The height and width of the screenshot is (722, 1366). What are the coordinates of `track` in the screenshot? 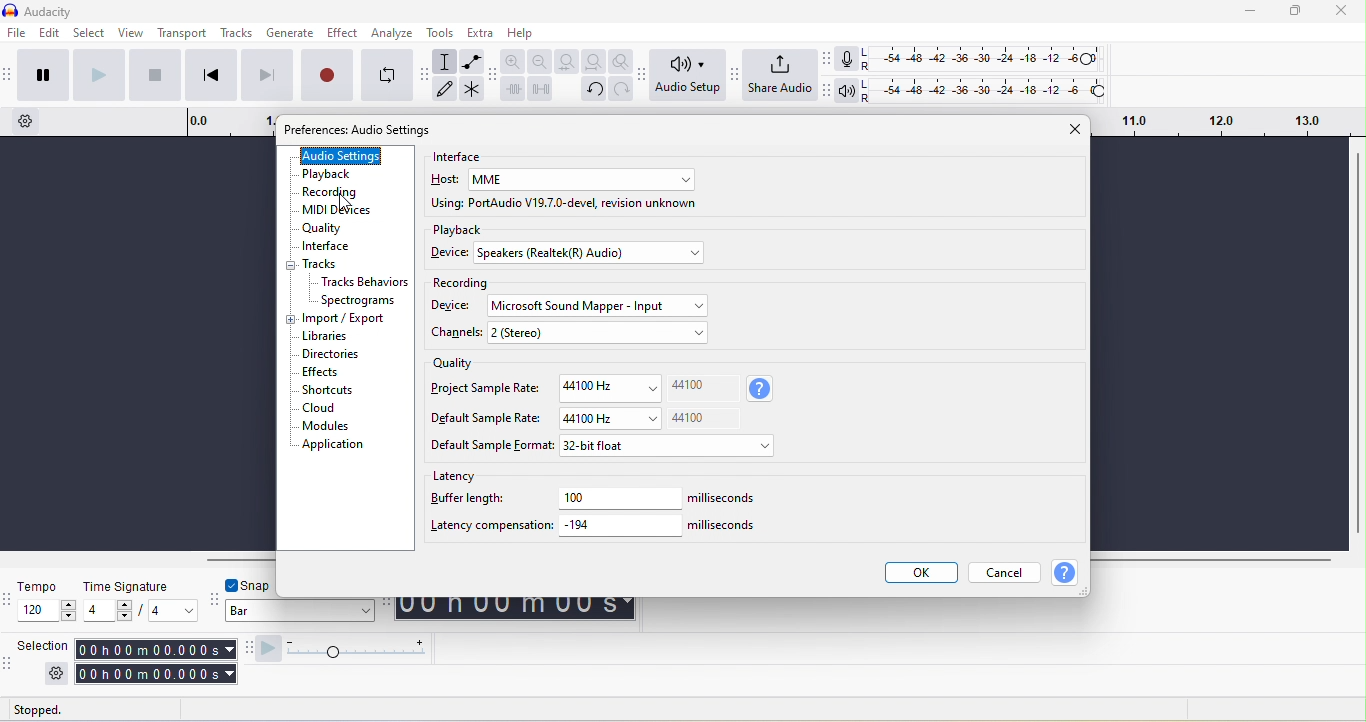 It's located at (320, 265).